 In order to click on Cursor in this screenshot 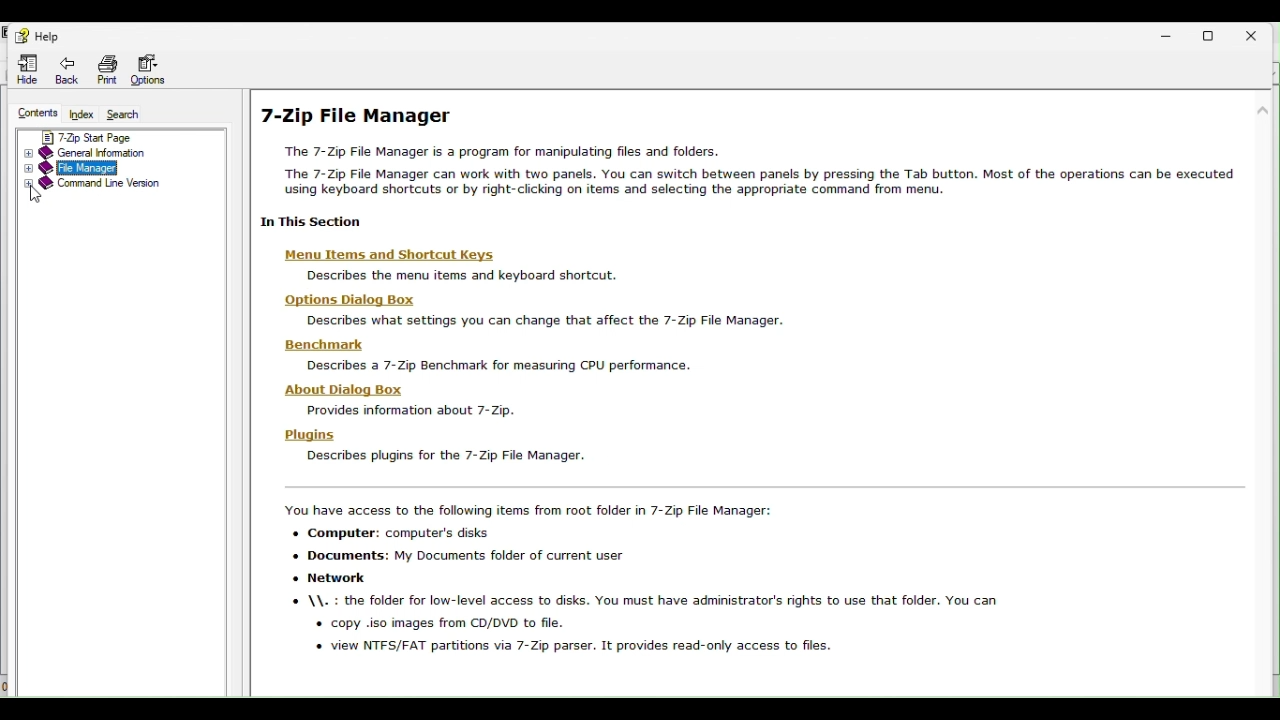, I will do `click(37, 196)`.